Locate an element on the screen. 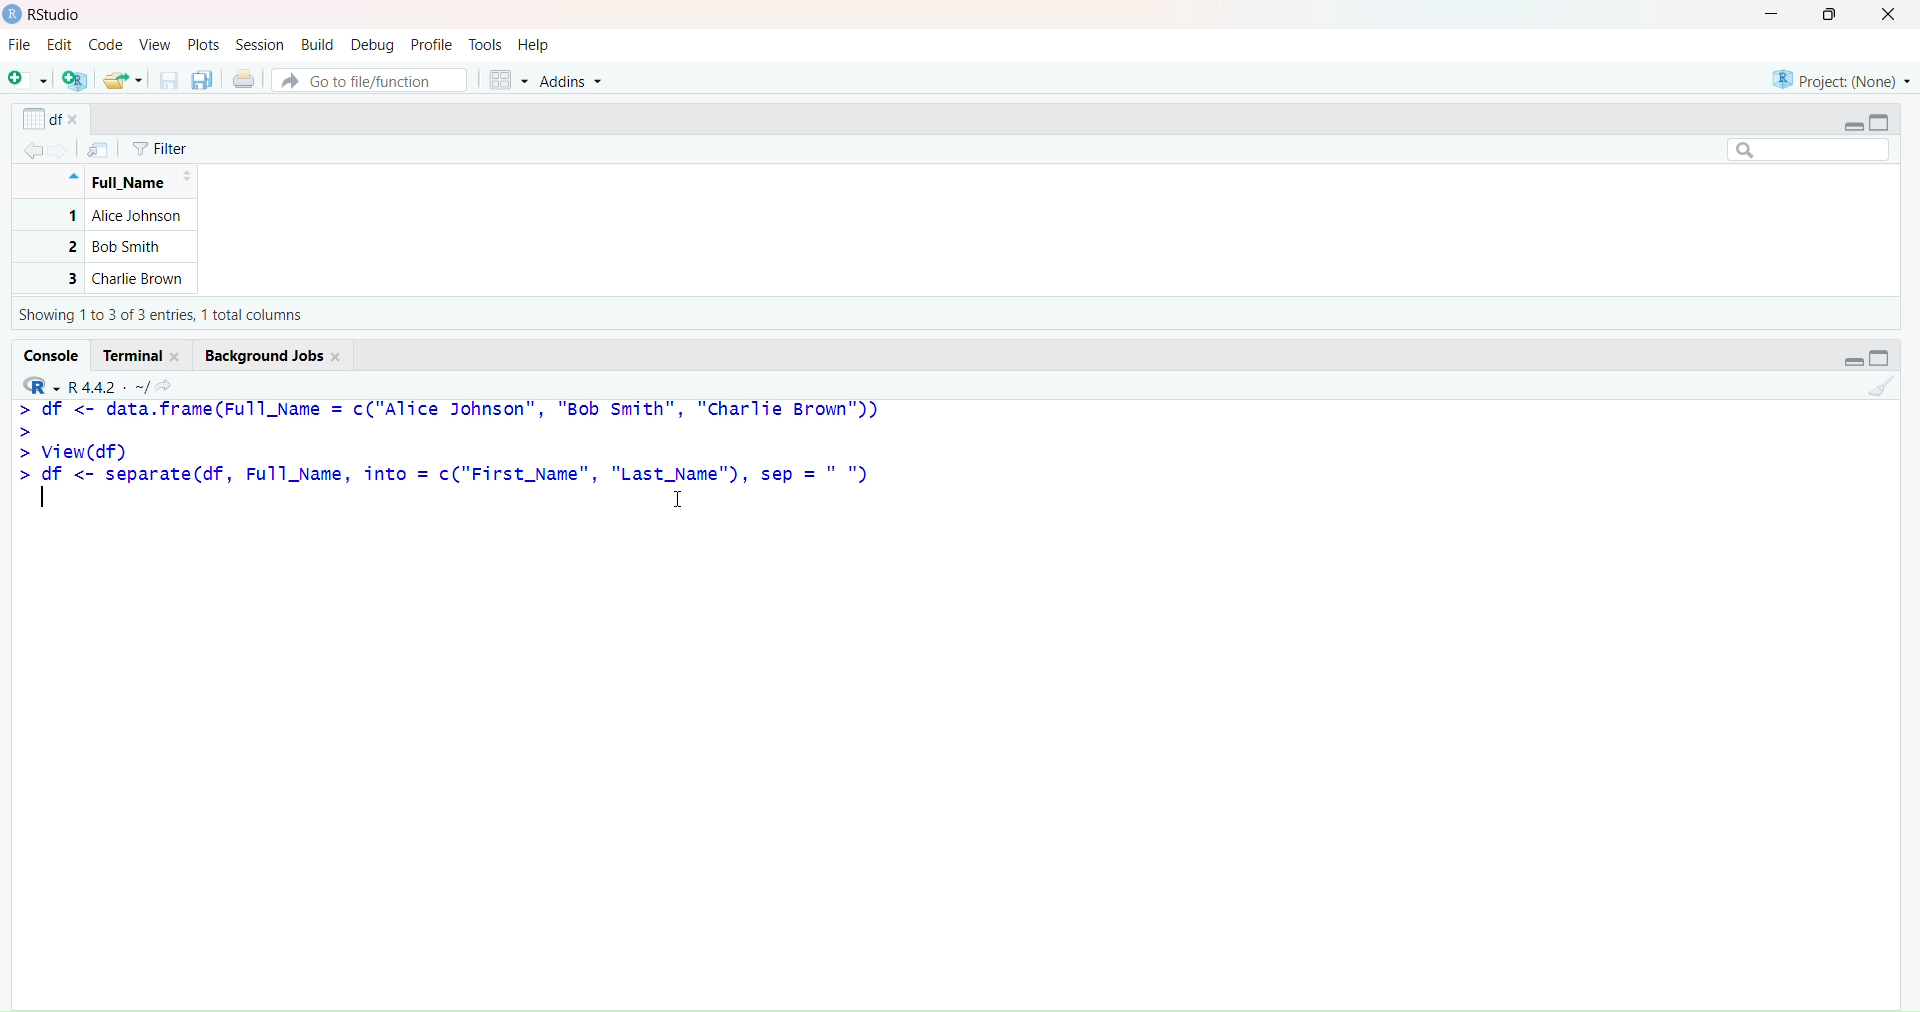 The height and width of the screenshot is (1012, 1920). R is located at coordinates (39, 382).